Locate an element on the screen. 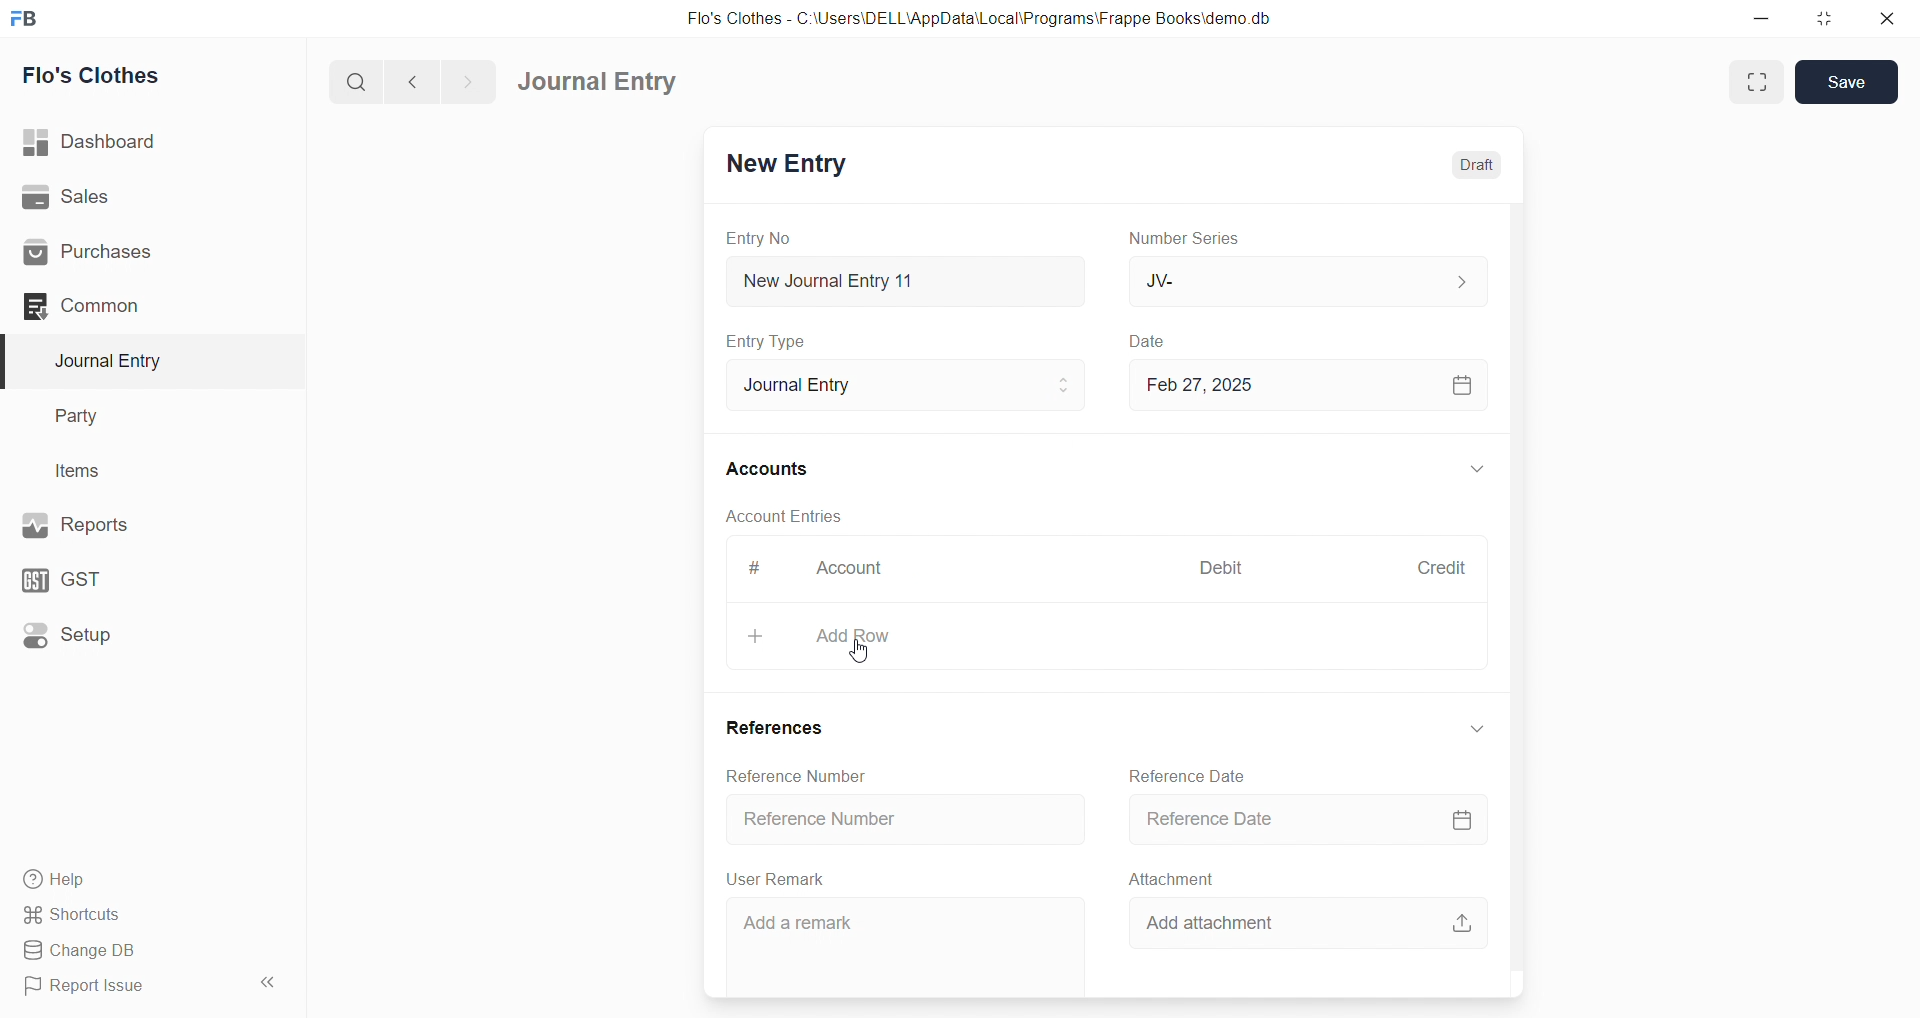  navigate forward is located at coordinates (473, 81).